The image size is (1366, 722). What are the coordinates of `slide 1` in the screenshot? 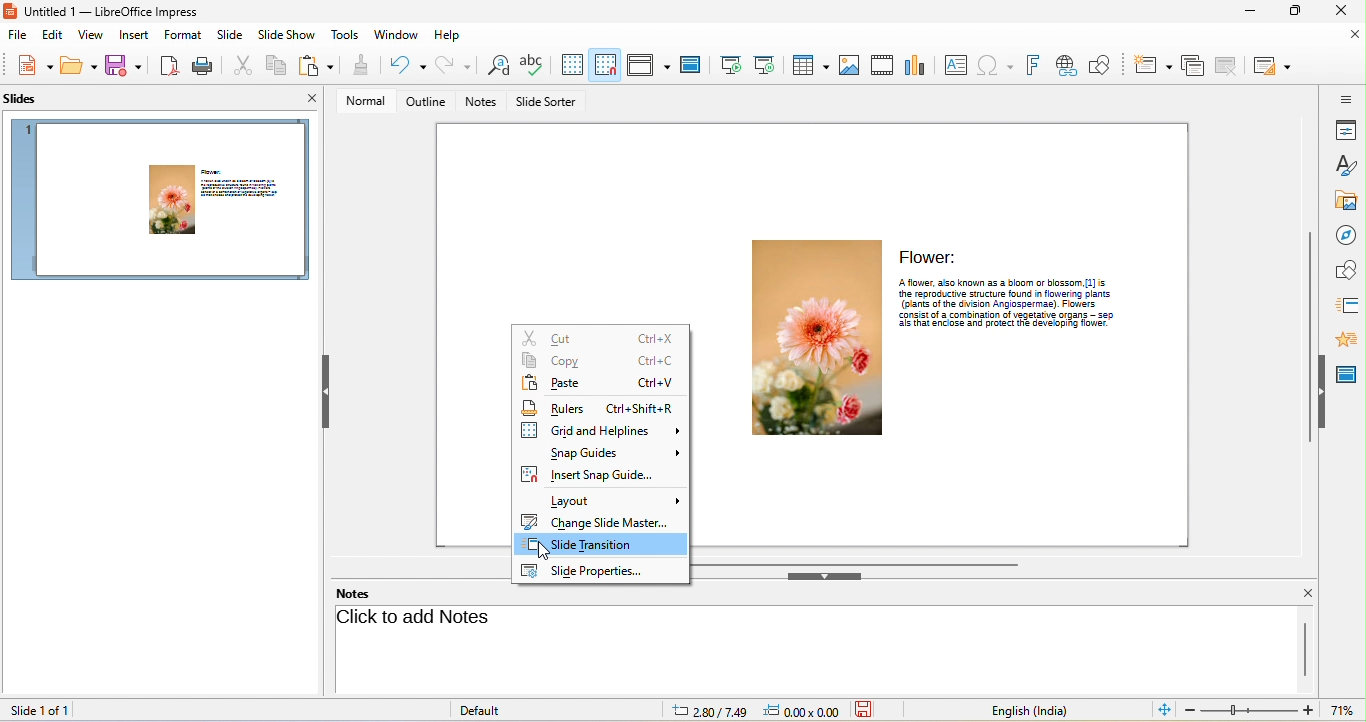 It's located at (163, 202).